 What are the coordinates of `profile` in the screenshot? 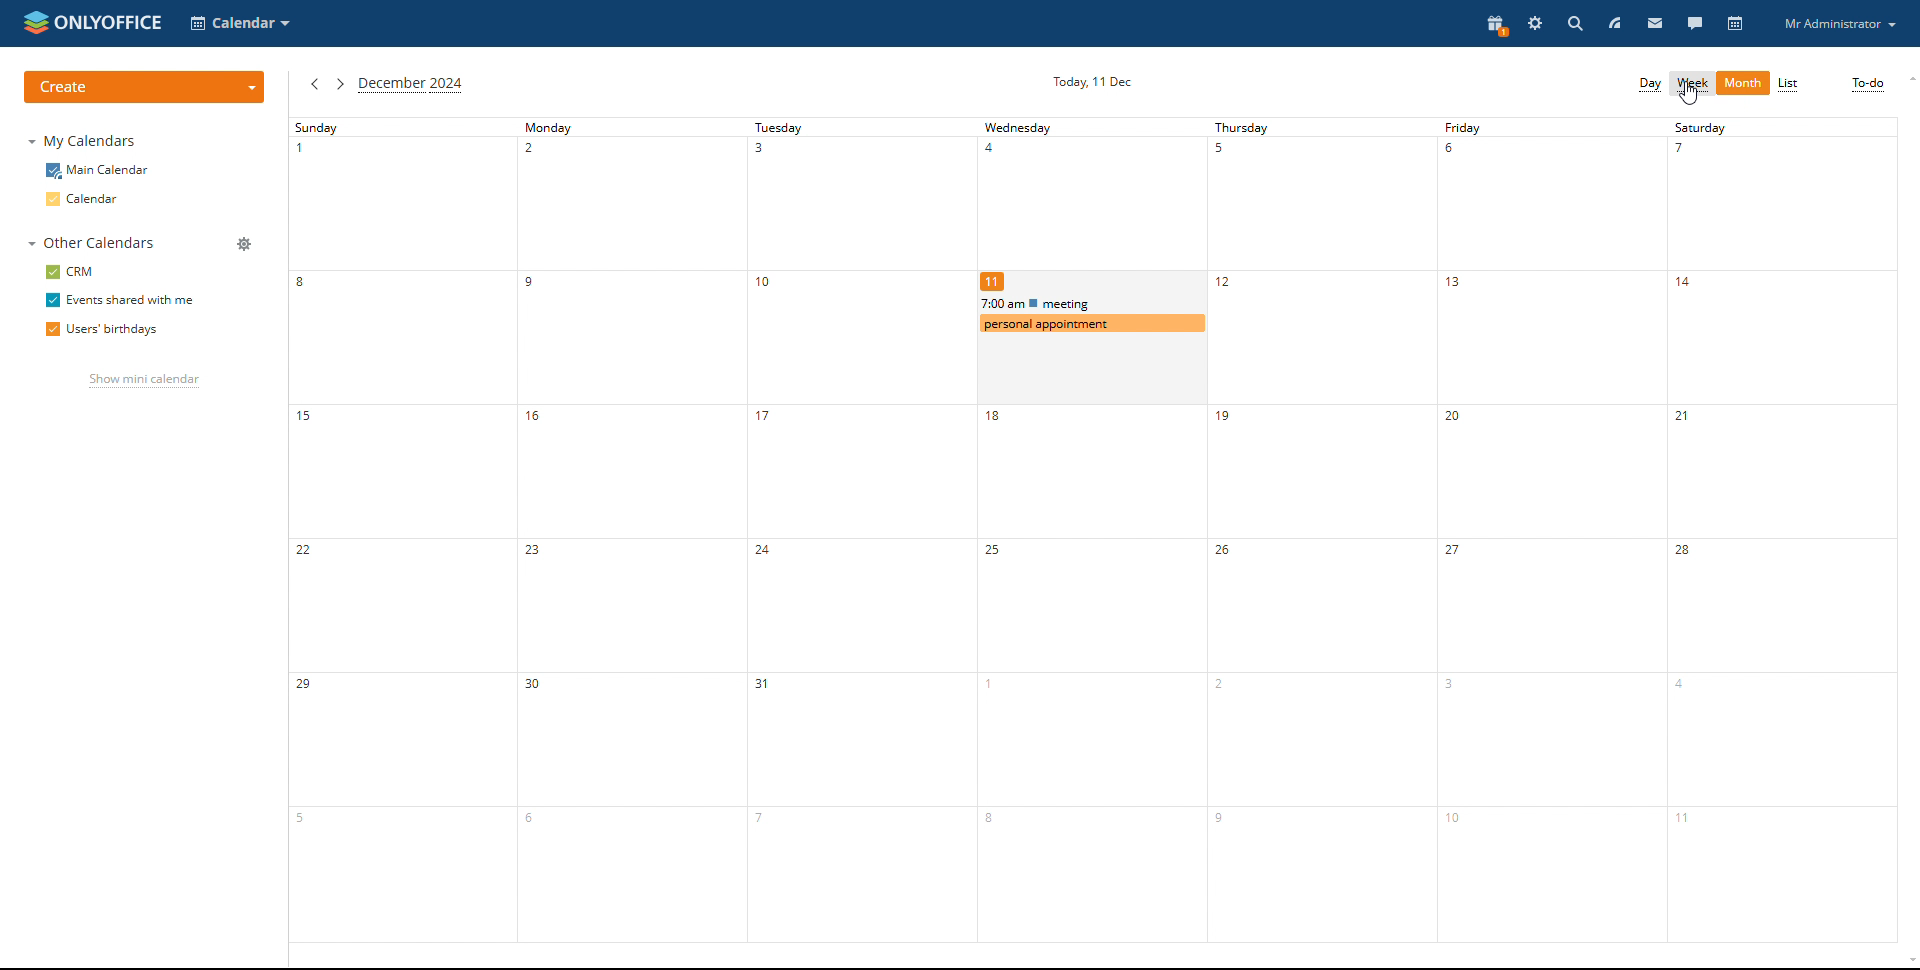 It's located at (1840, 24).